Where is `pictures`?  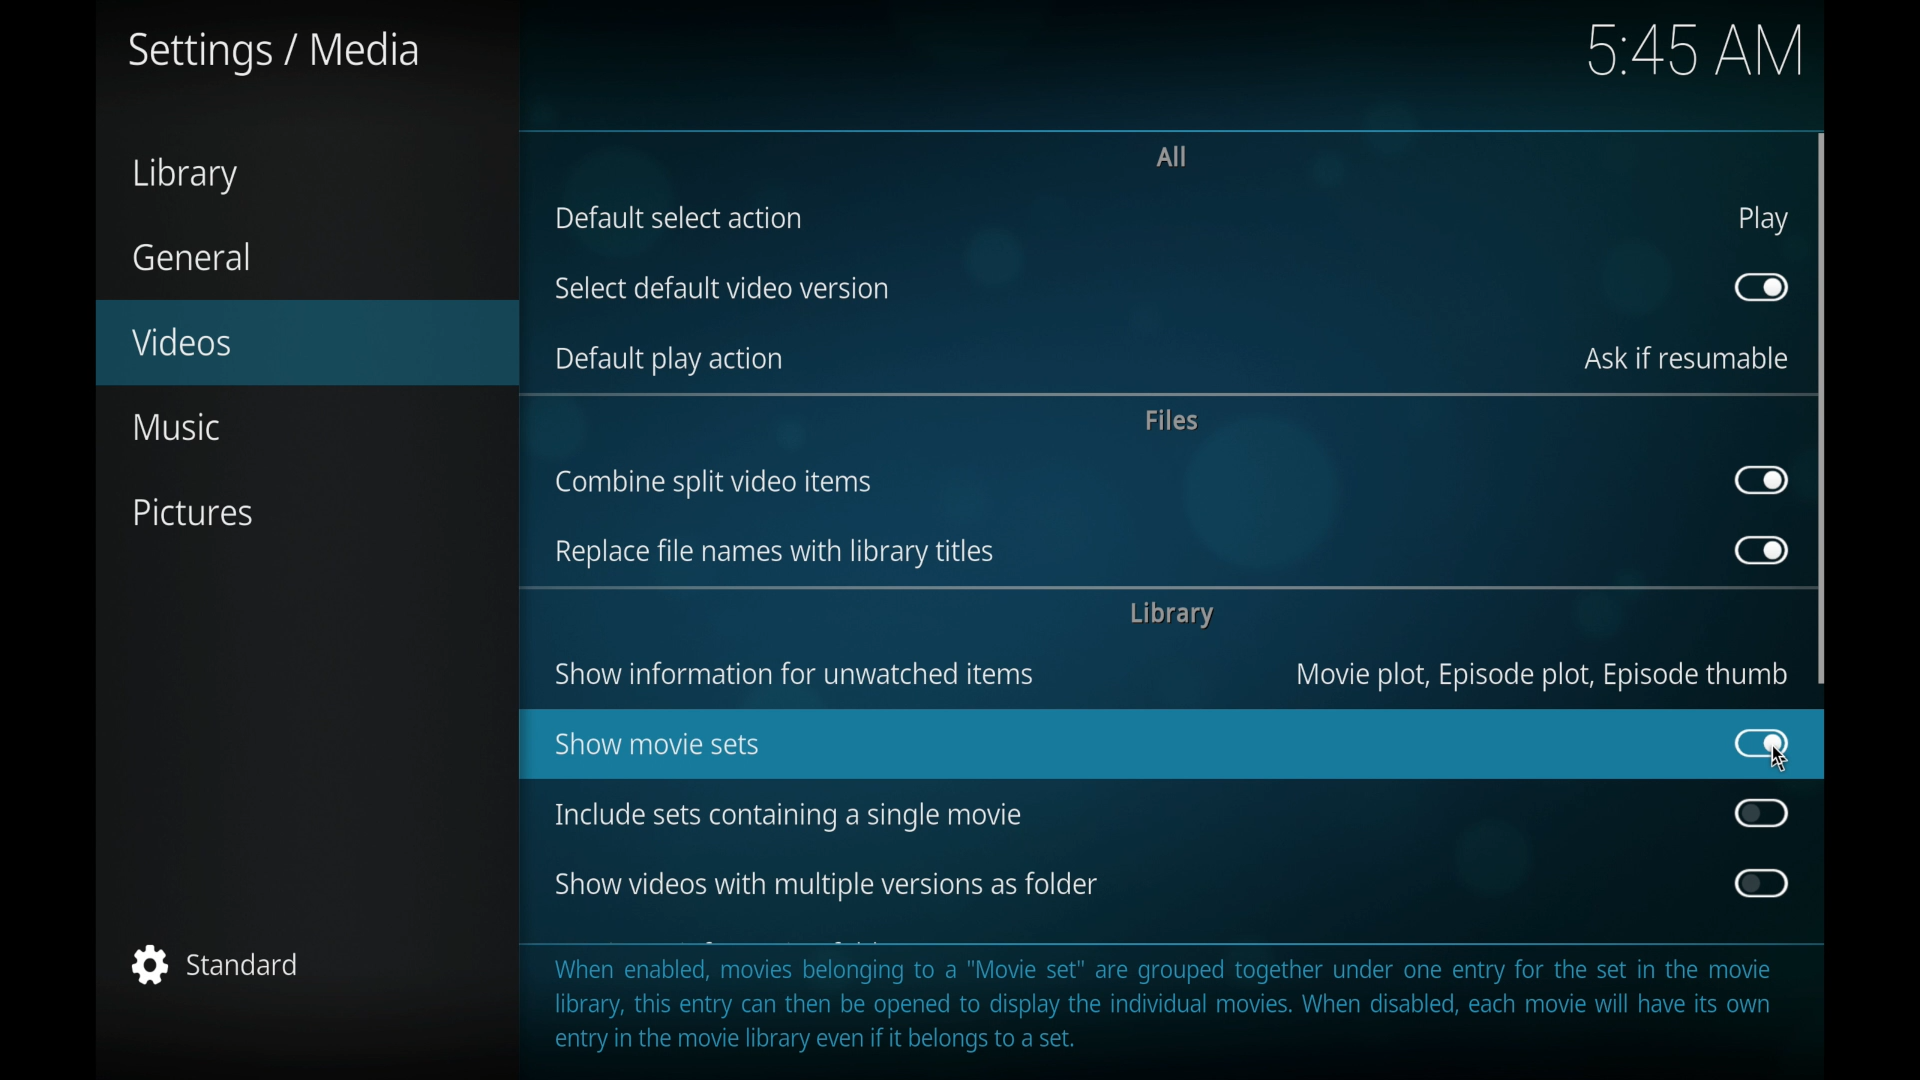
pictures is located at coordinates (196, 515).